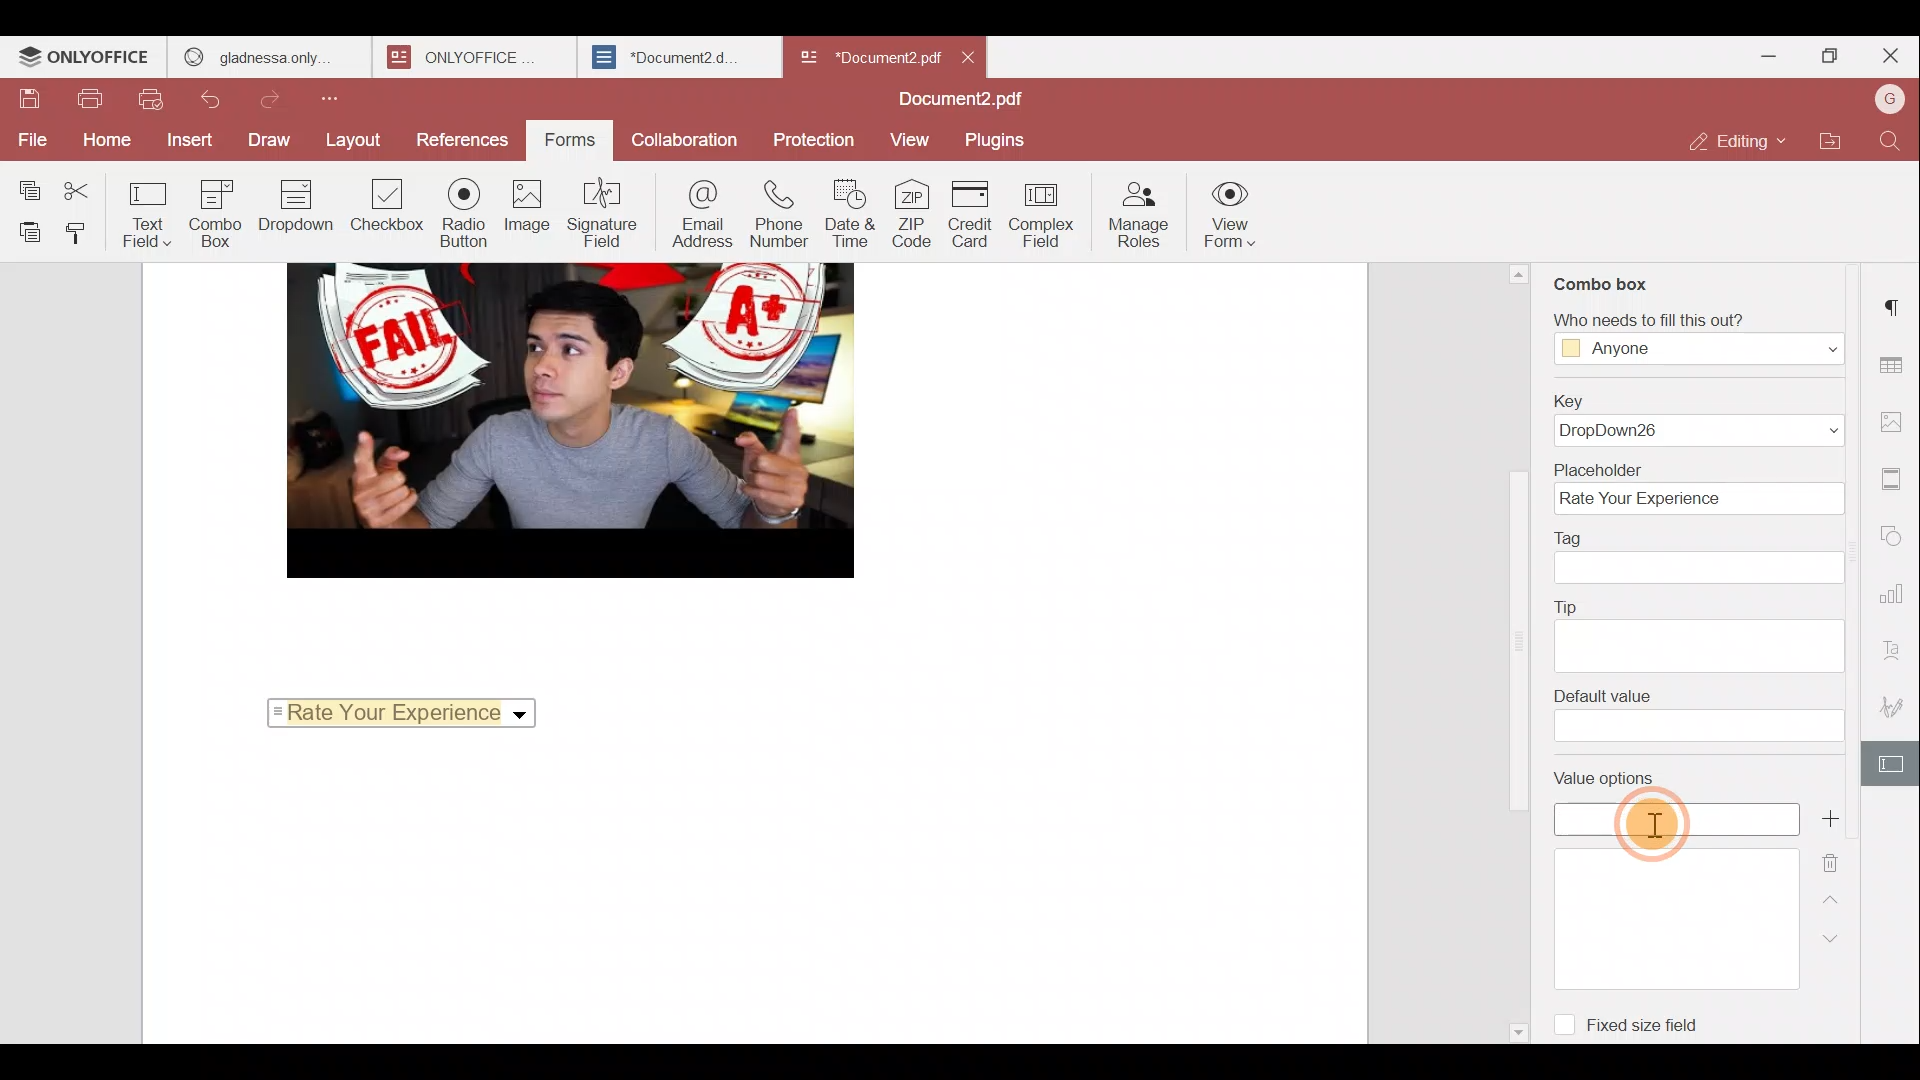 The image size is (1920, 1080). Describe the element at coordinates (1232, 210) in the screenshot. I see `View form` at that location.